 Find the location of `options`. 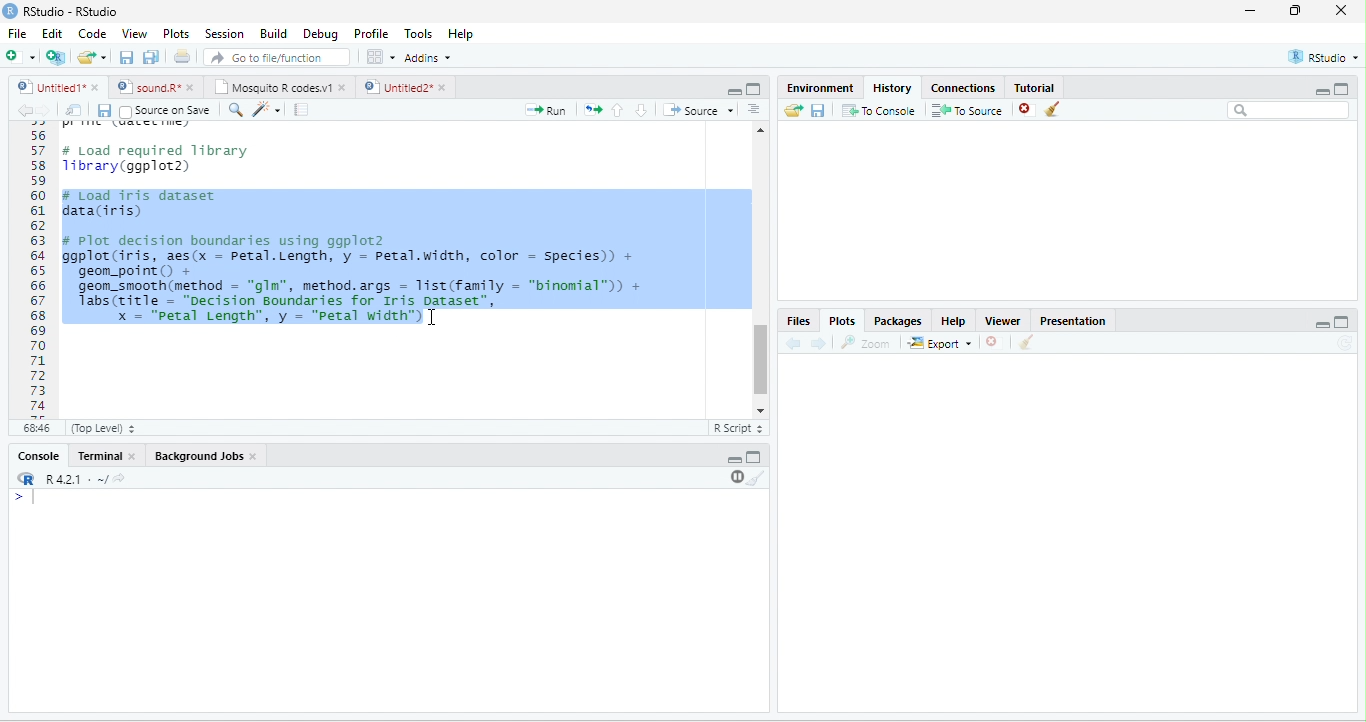

options is located at coordinates (381, 57).